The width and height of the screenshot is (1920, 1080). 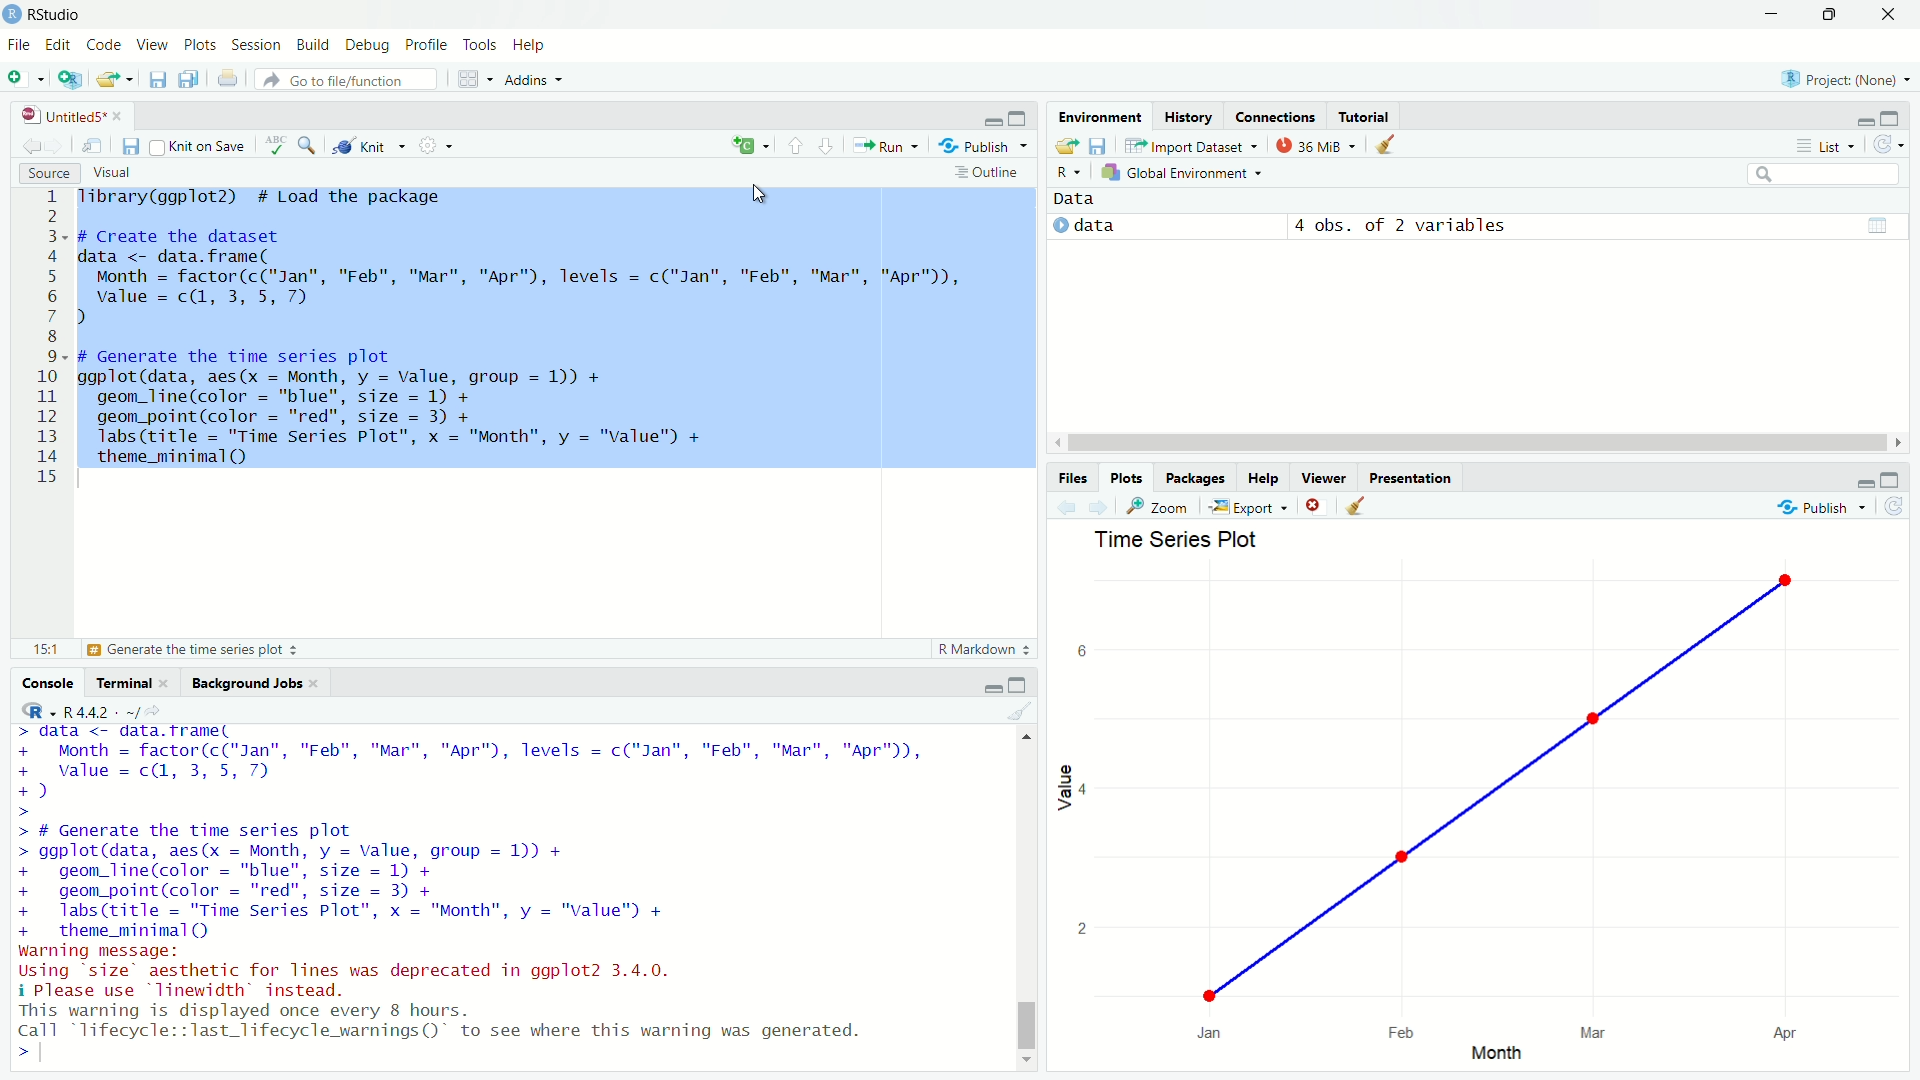 What do you see at coordinates (1316, 505) in the screenshot?
I see `remove the current plot` at bounding box center [1316, 505].